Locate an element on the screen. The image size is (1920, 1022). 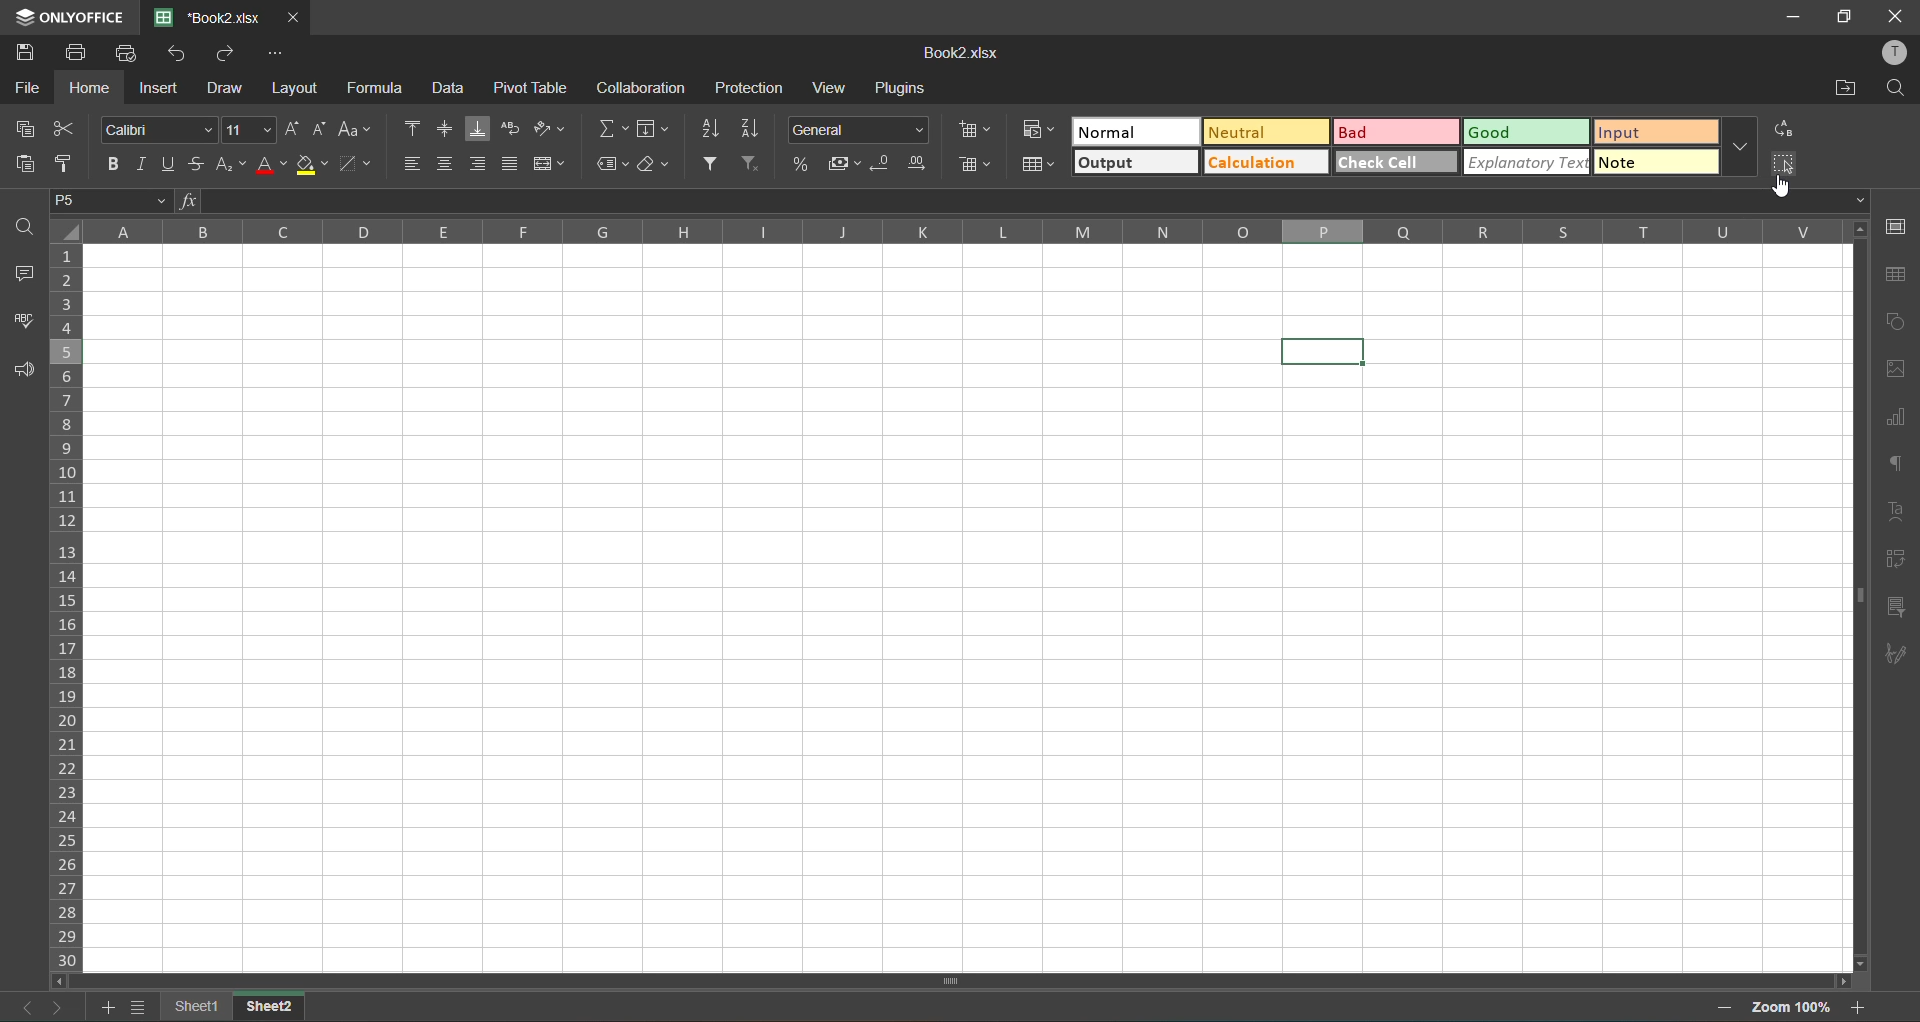
next is located at coordinates (58, 1007).